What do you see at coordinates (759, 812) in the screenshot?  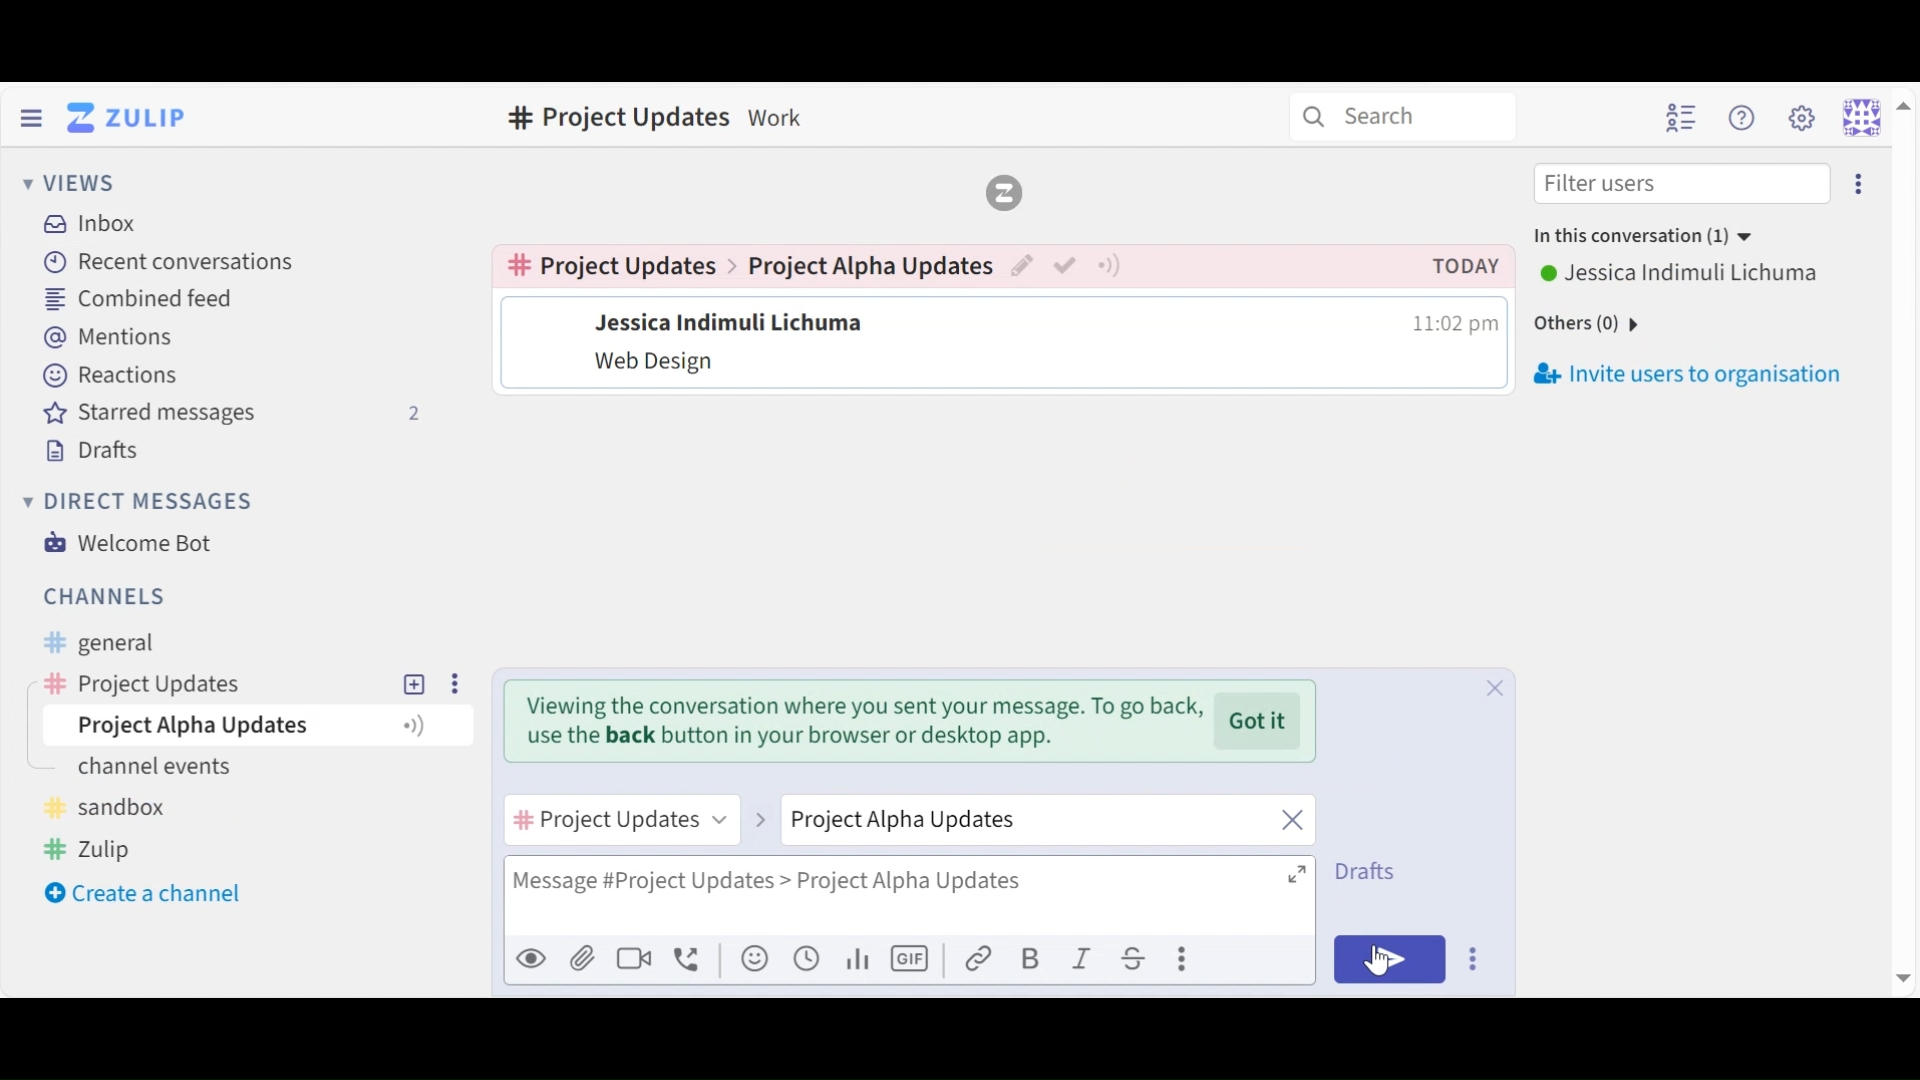 I see `next` at bounding box center [759, 812].